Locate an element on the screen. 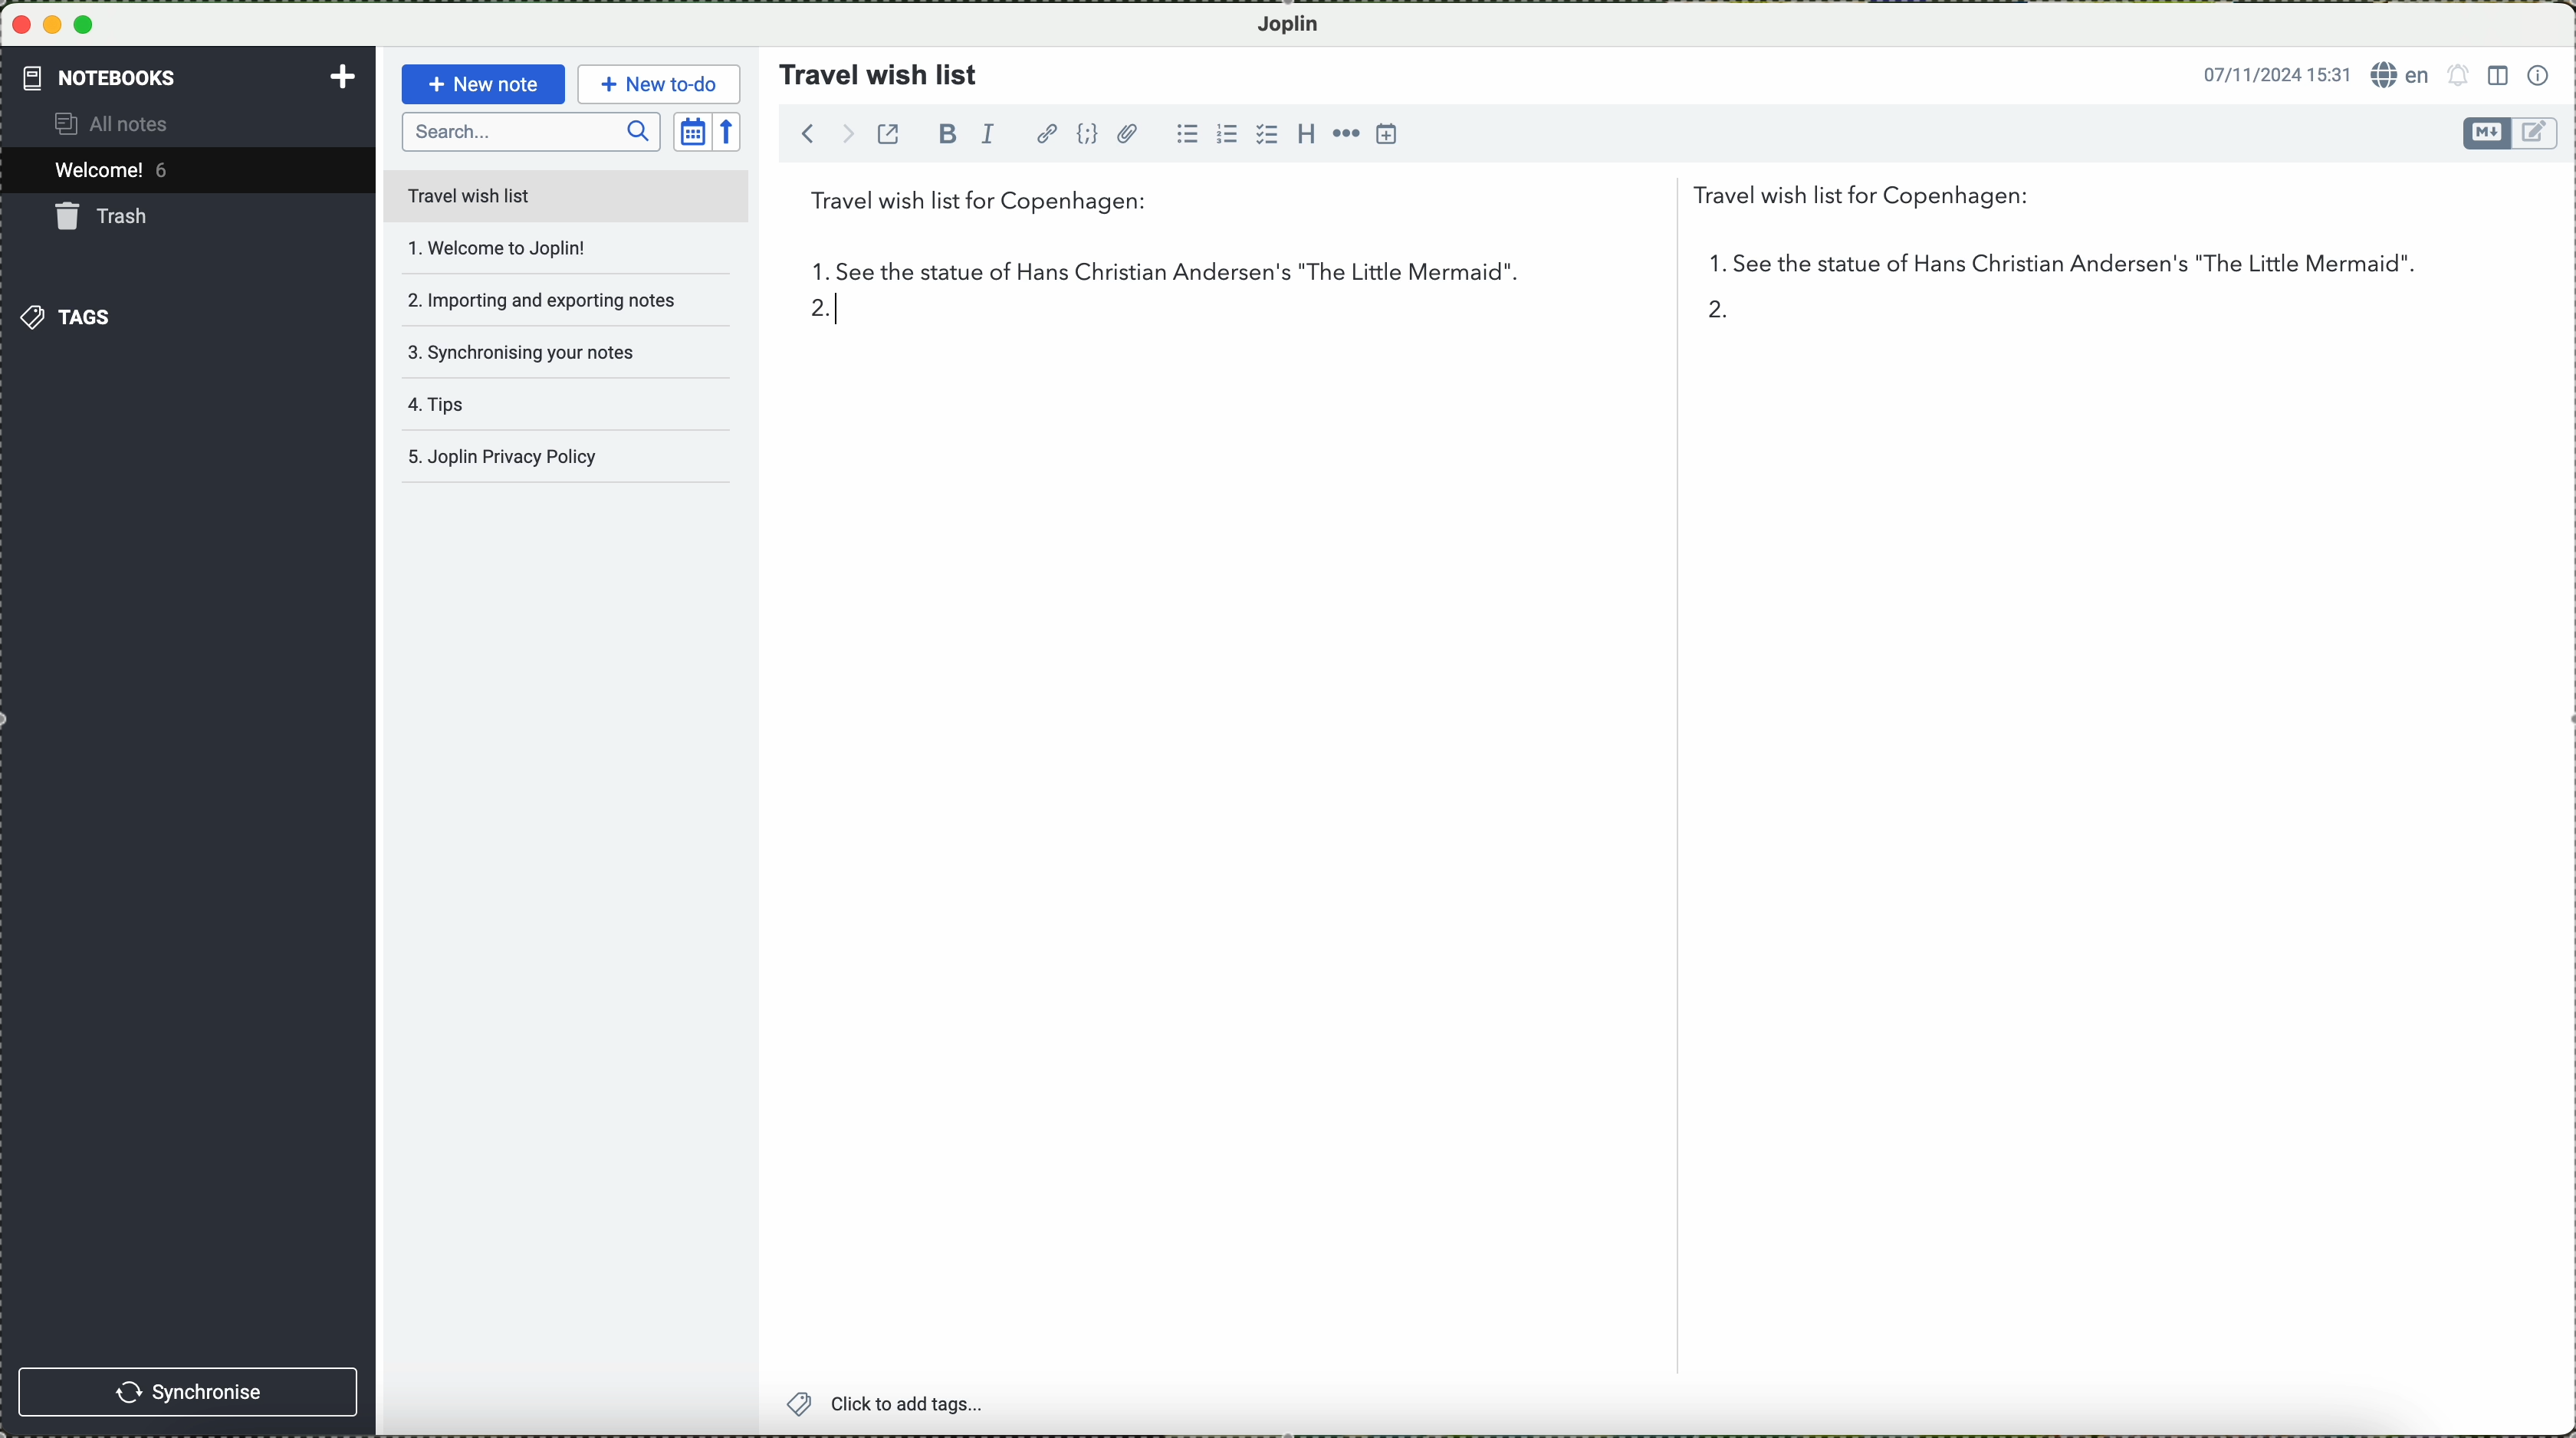 Image resolution: width=2576 pixels, height=1438 pixels. welcome to joplin is located at coordinates (534, 249).